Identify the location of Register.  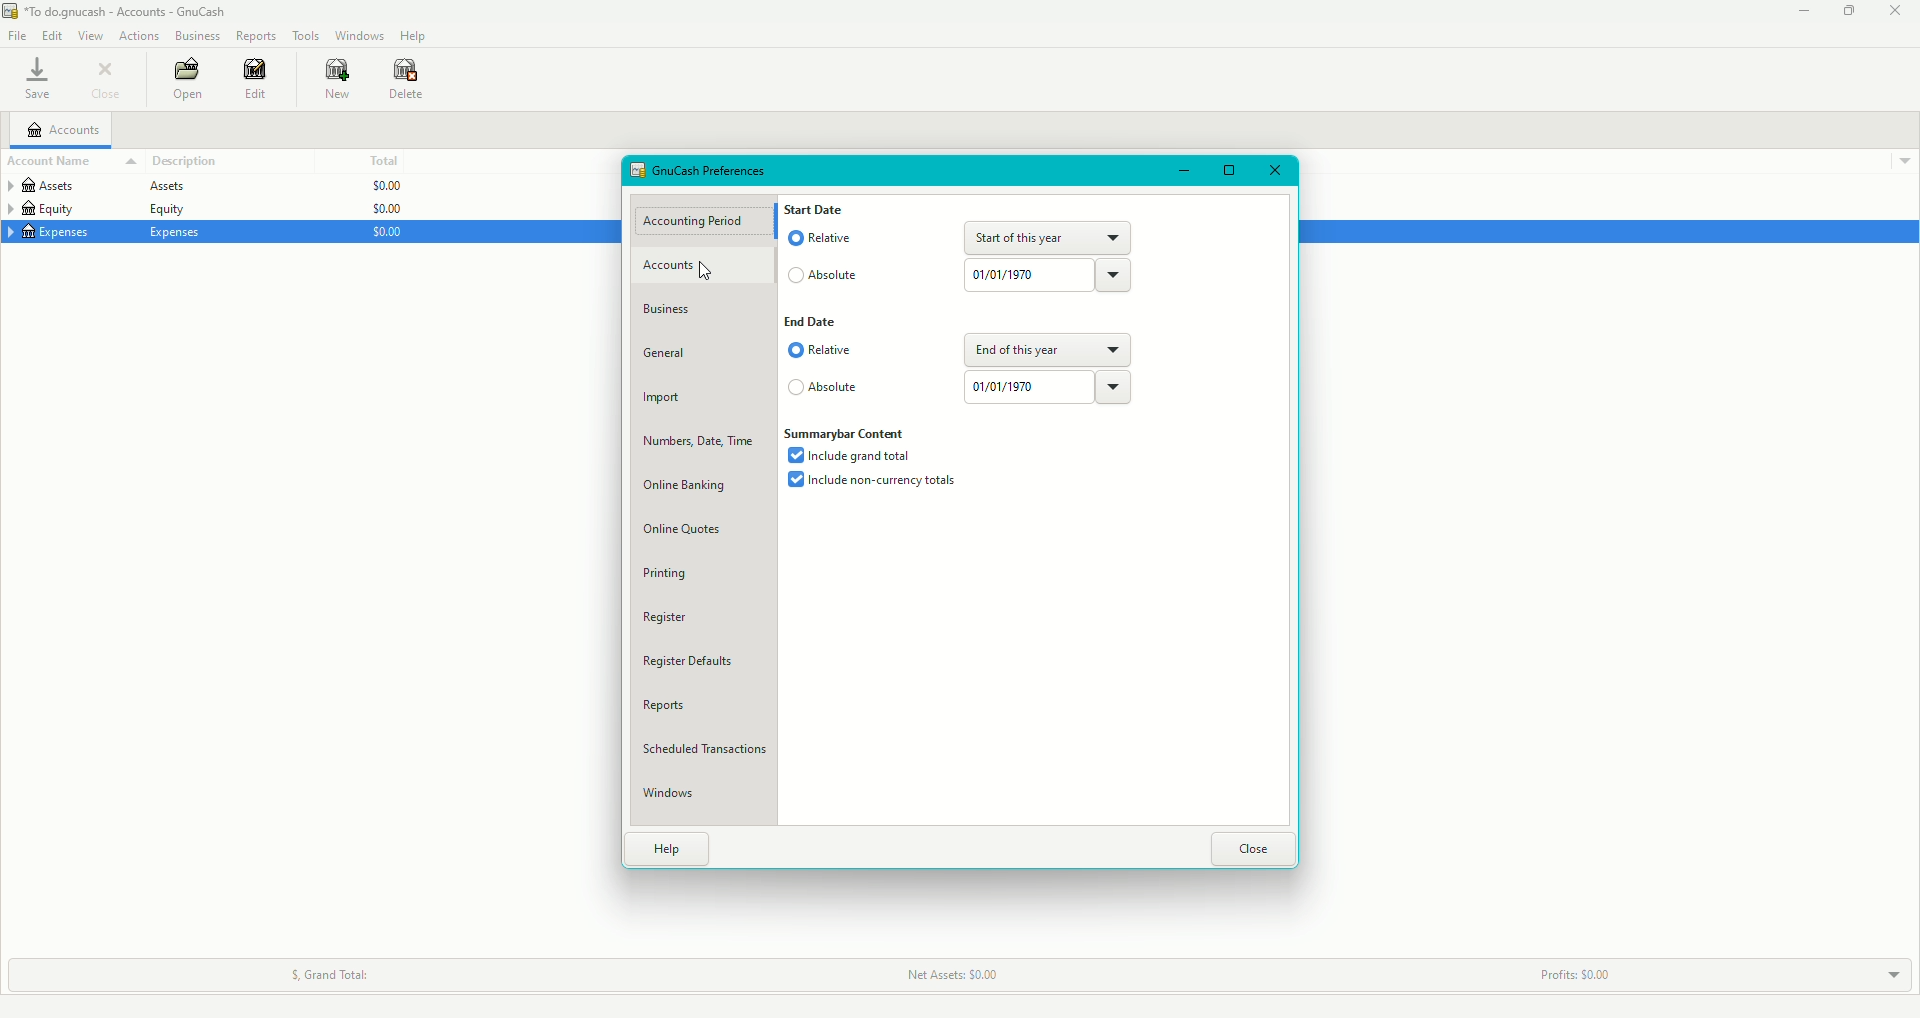
(667, 618).